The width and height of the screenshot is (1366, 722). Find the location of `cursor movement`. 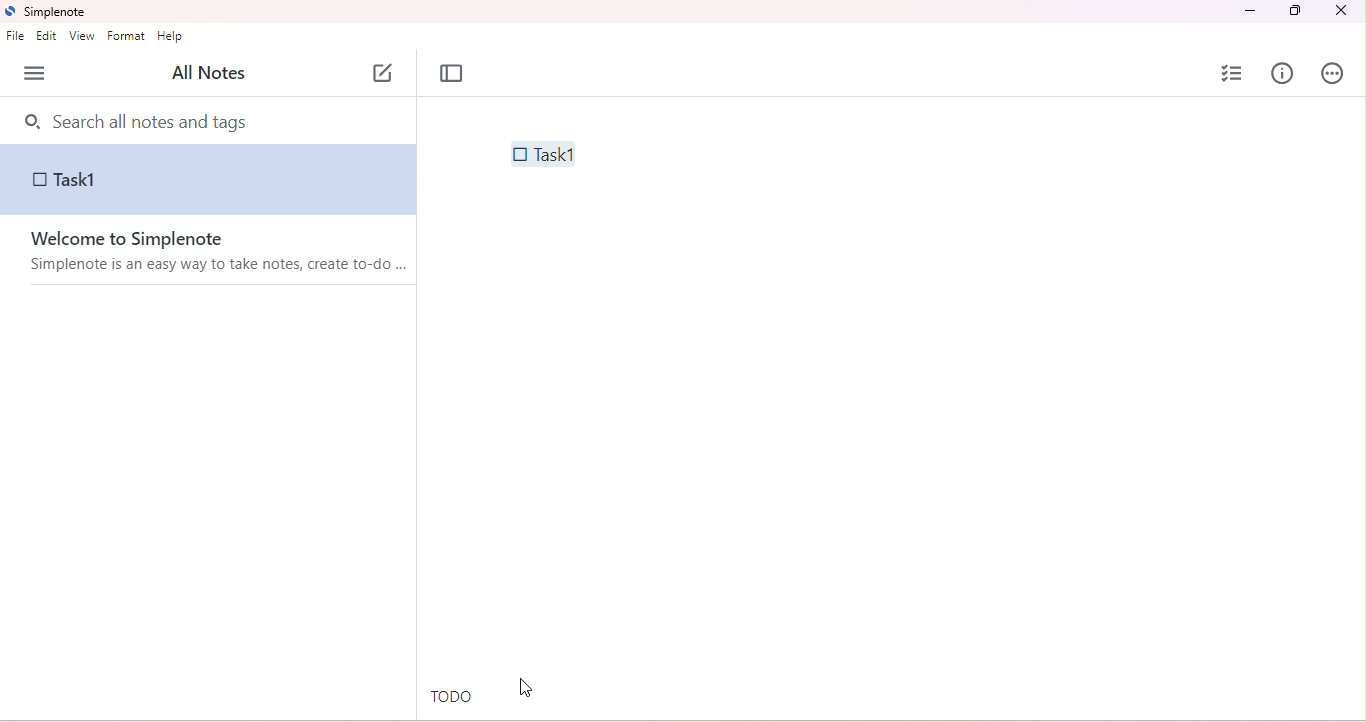

cursor movement is located at coordinates (525, 689).